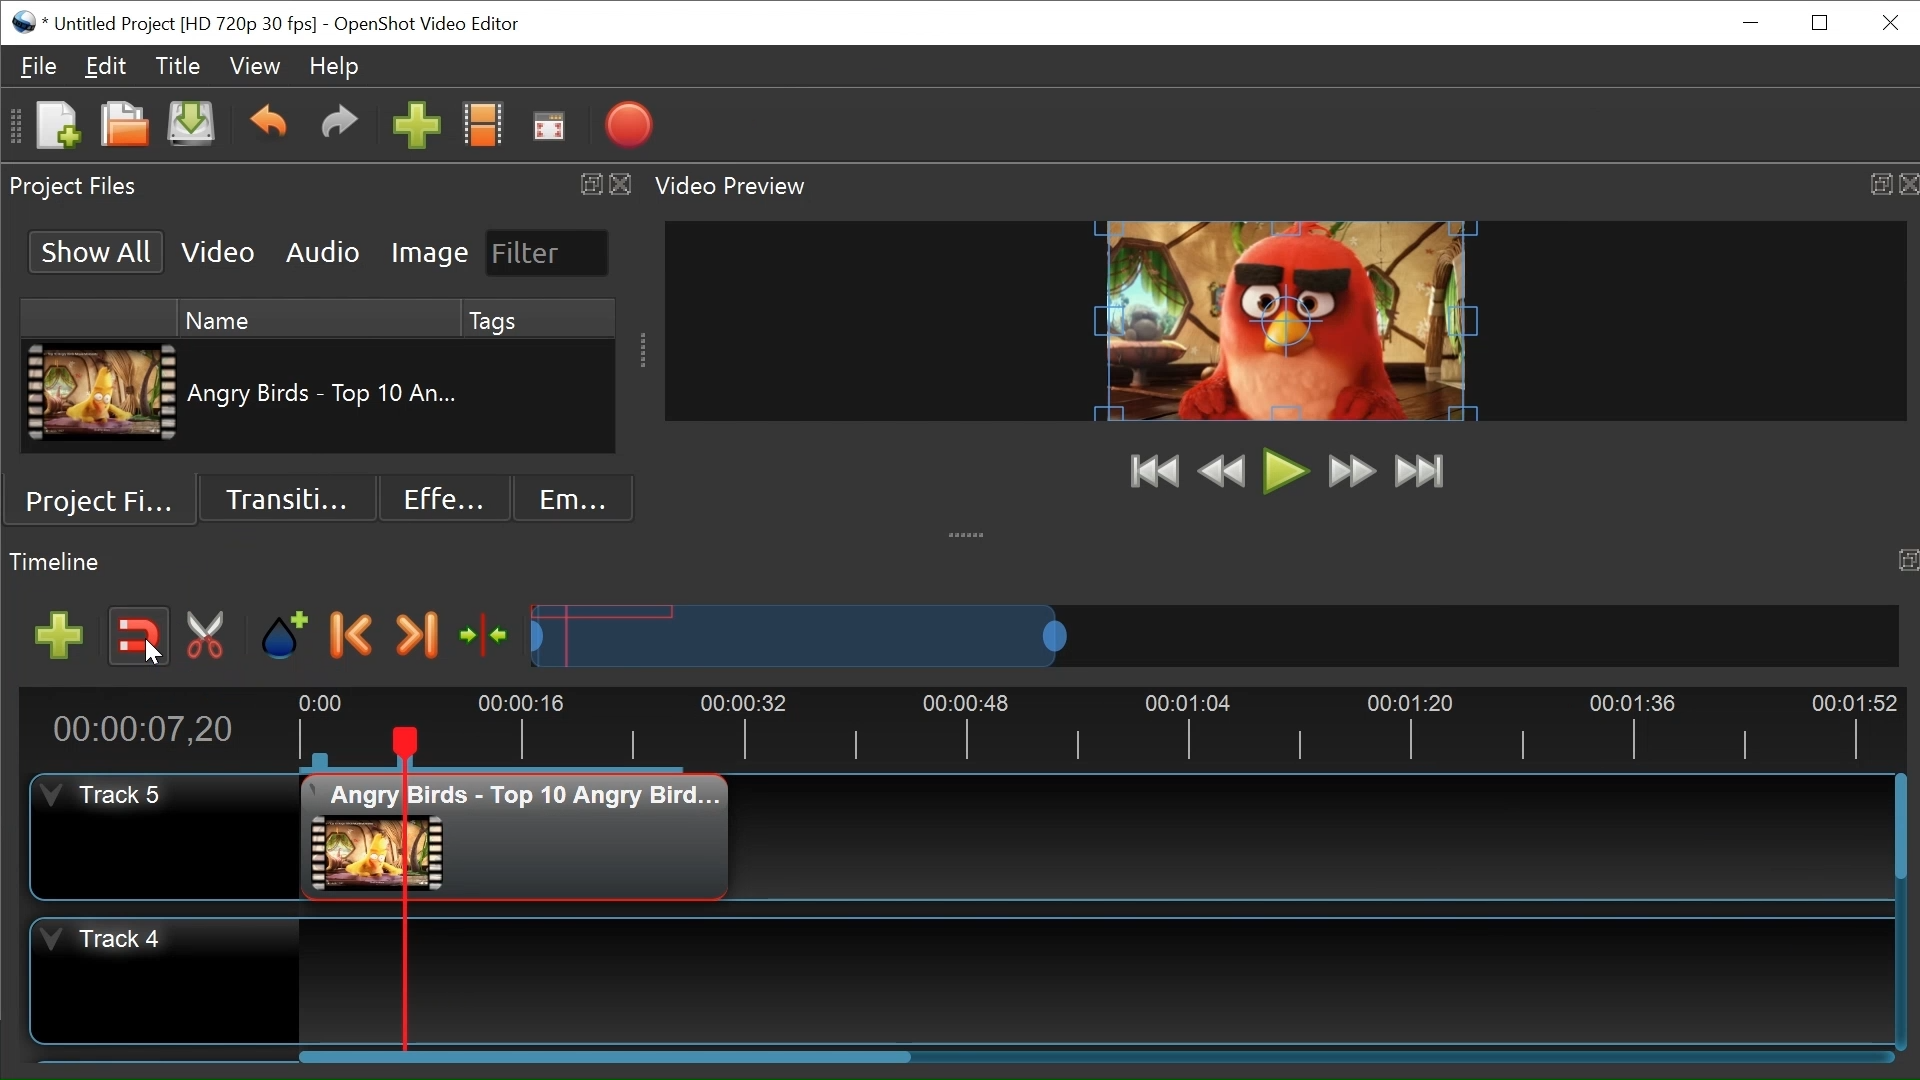 This screenshot has width=1920, height=1080. Describe the element at coordinates (57, 125) in the screenshot. I see `New Project` at that location.